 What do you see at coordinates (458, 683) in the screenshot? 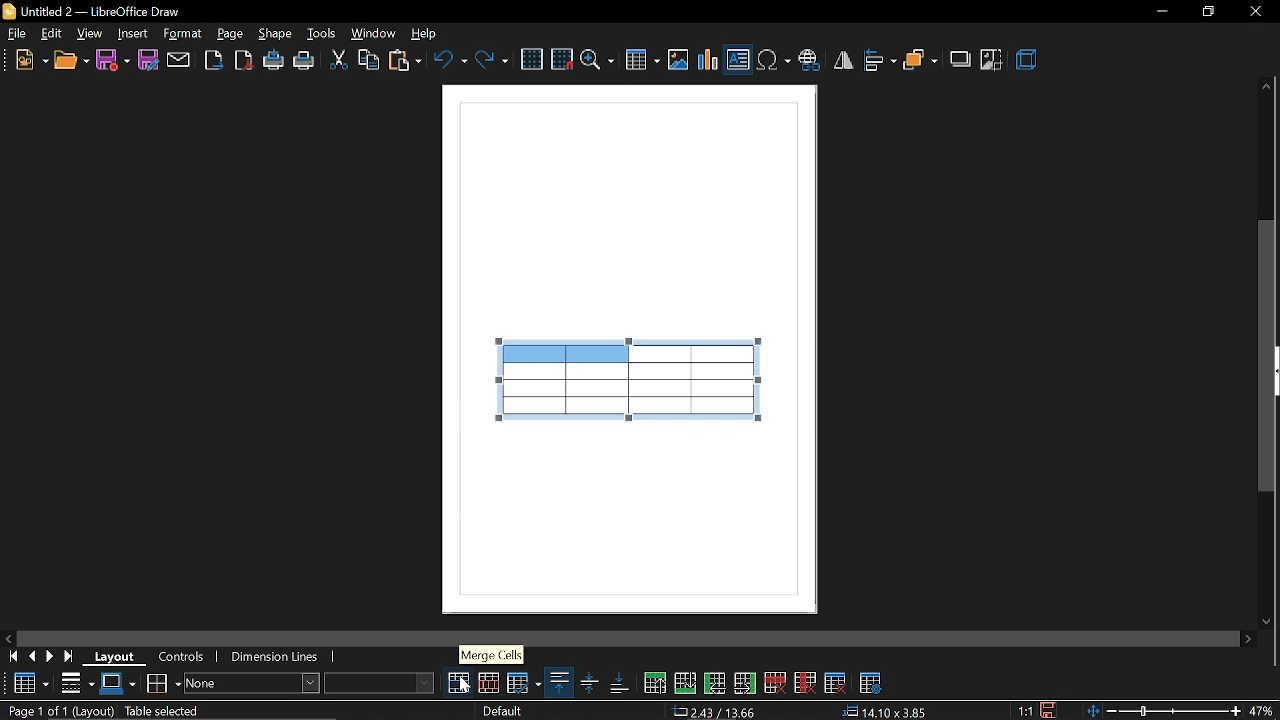
I see `merge cells` at bounding box center [458, 683].